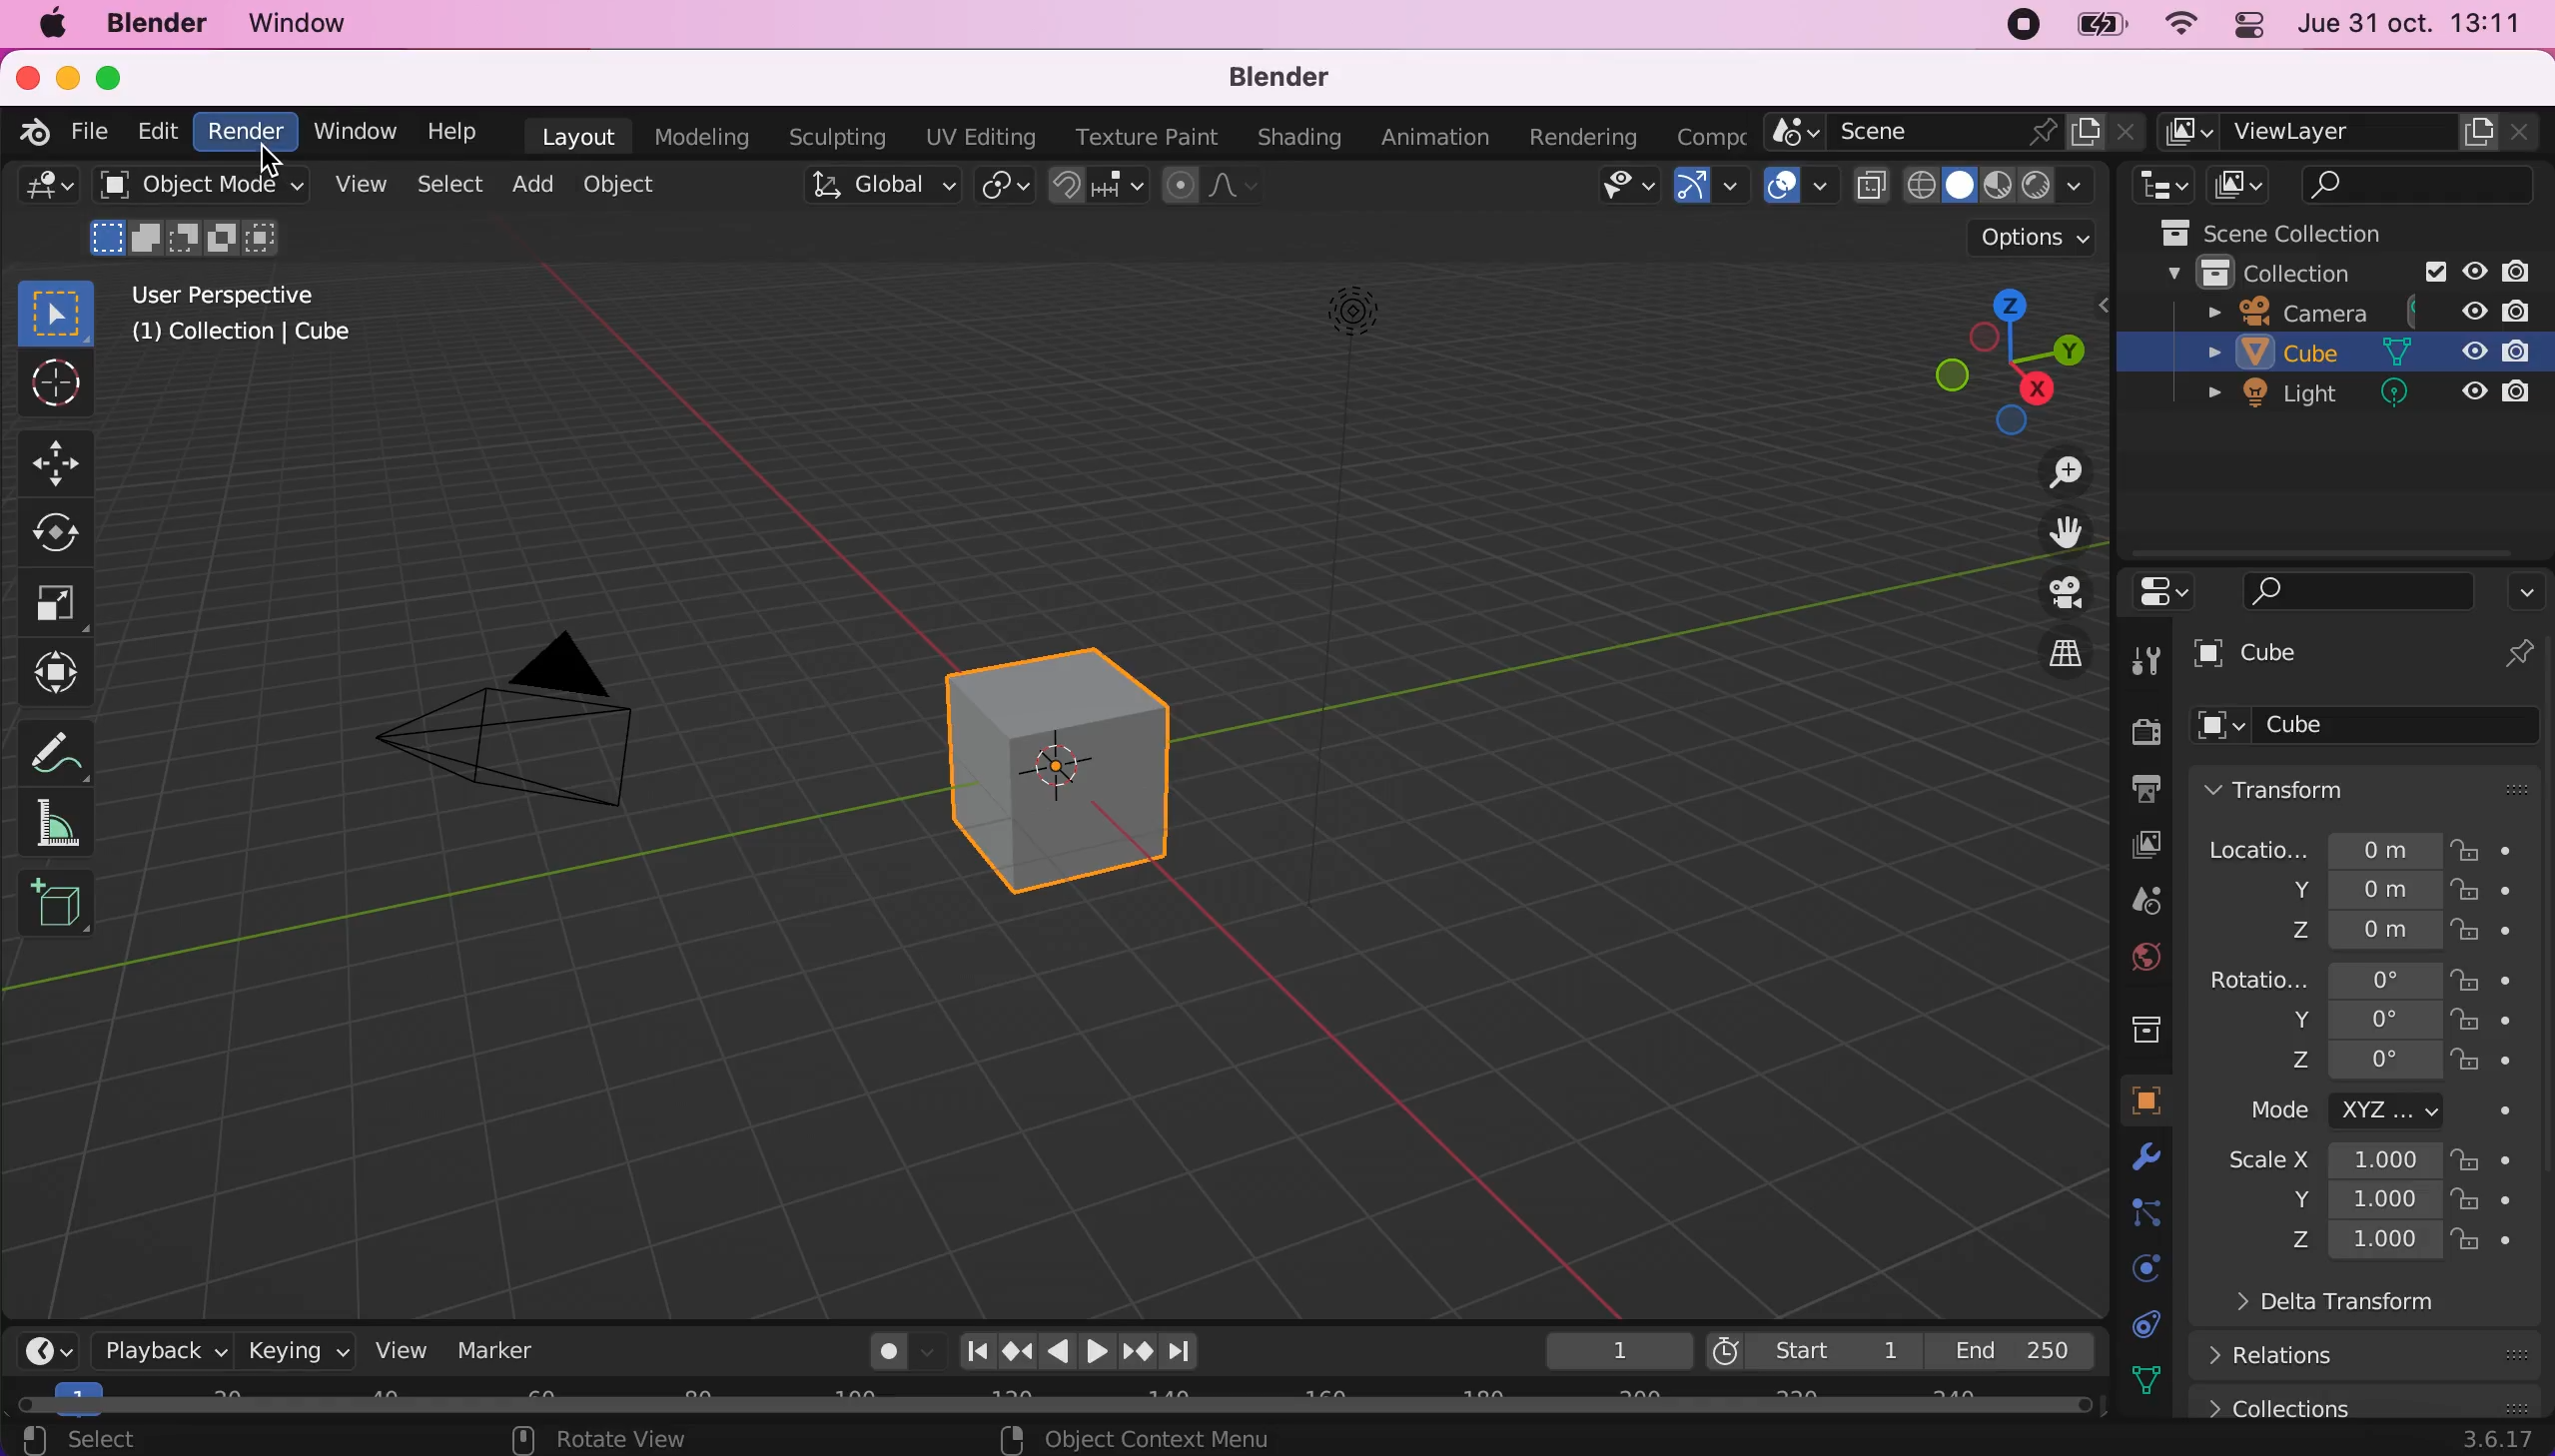  What do you see at coordinates (2157, 184) in the screenshot?
I see `editor type` at bounding box center [2157, 184].